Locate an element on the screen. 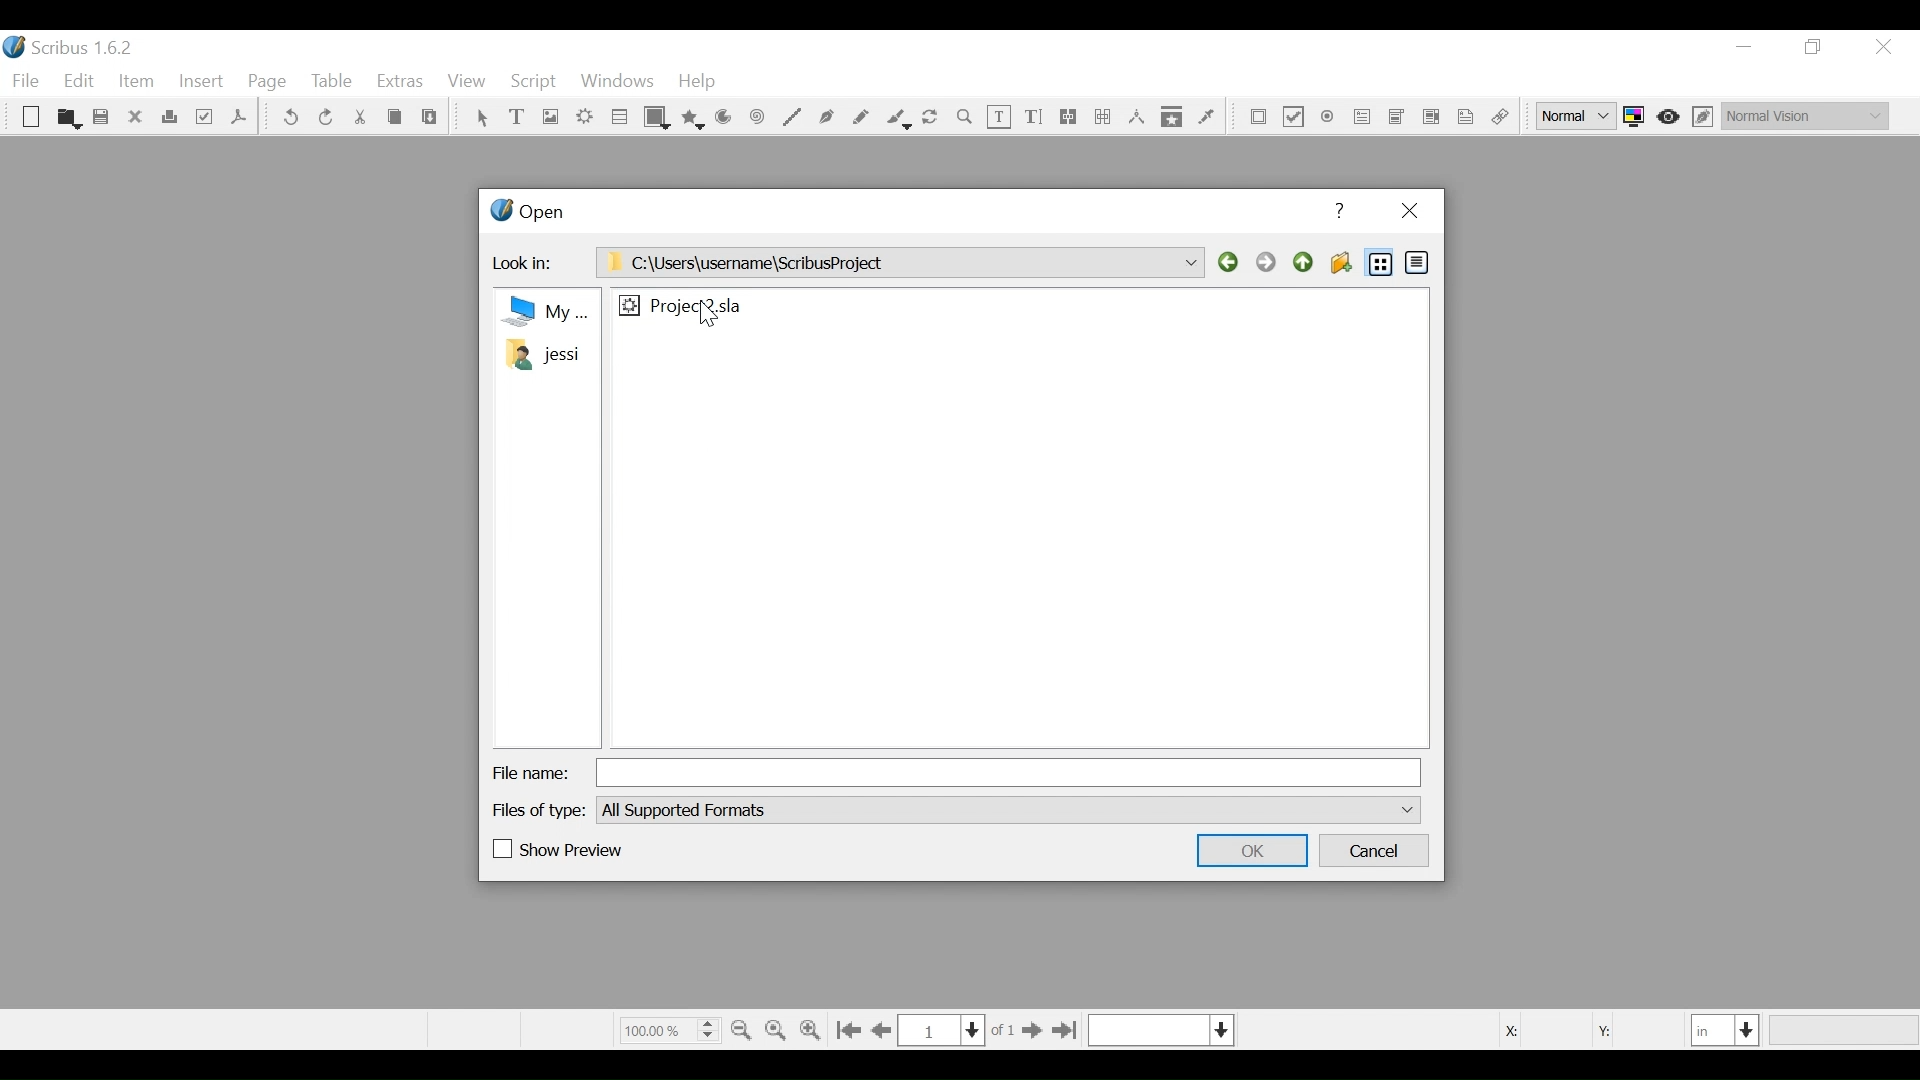 The height and width of the screenshot is (1080, 1920). Go to next Page is located at coordinates (1028, 1032).